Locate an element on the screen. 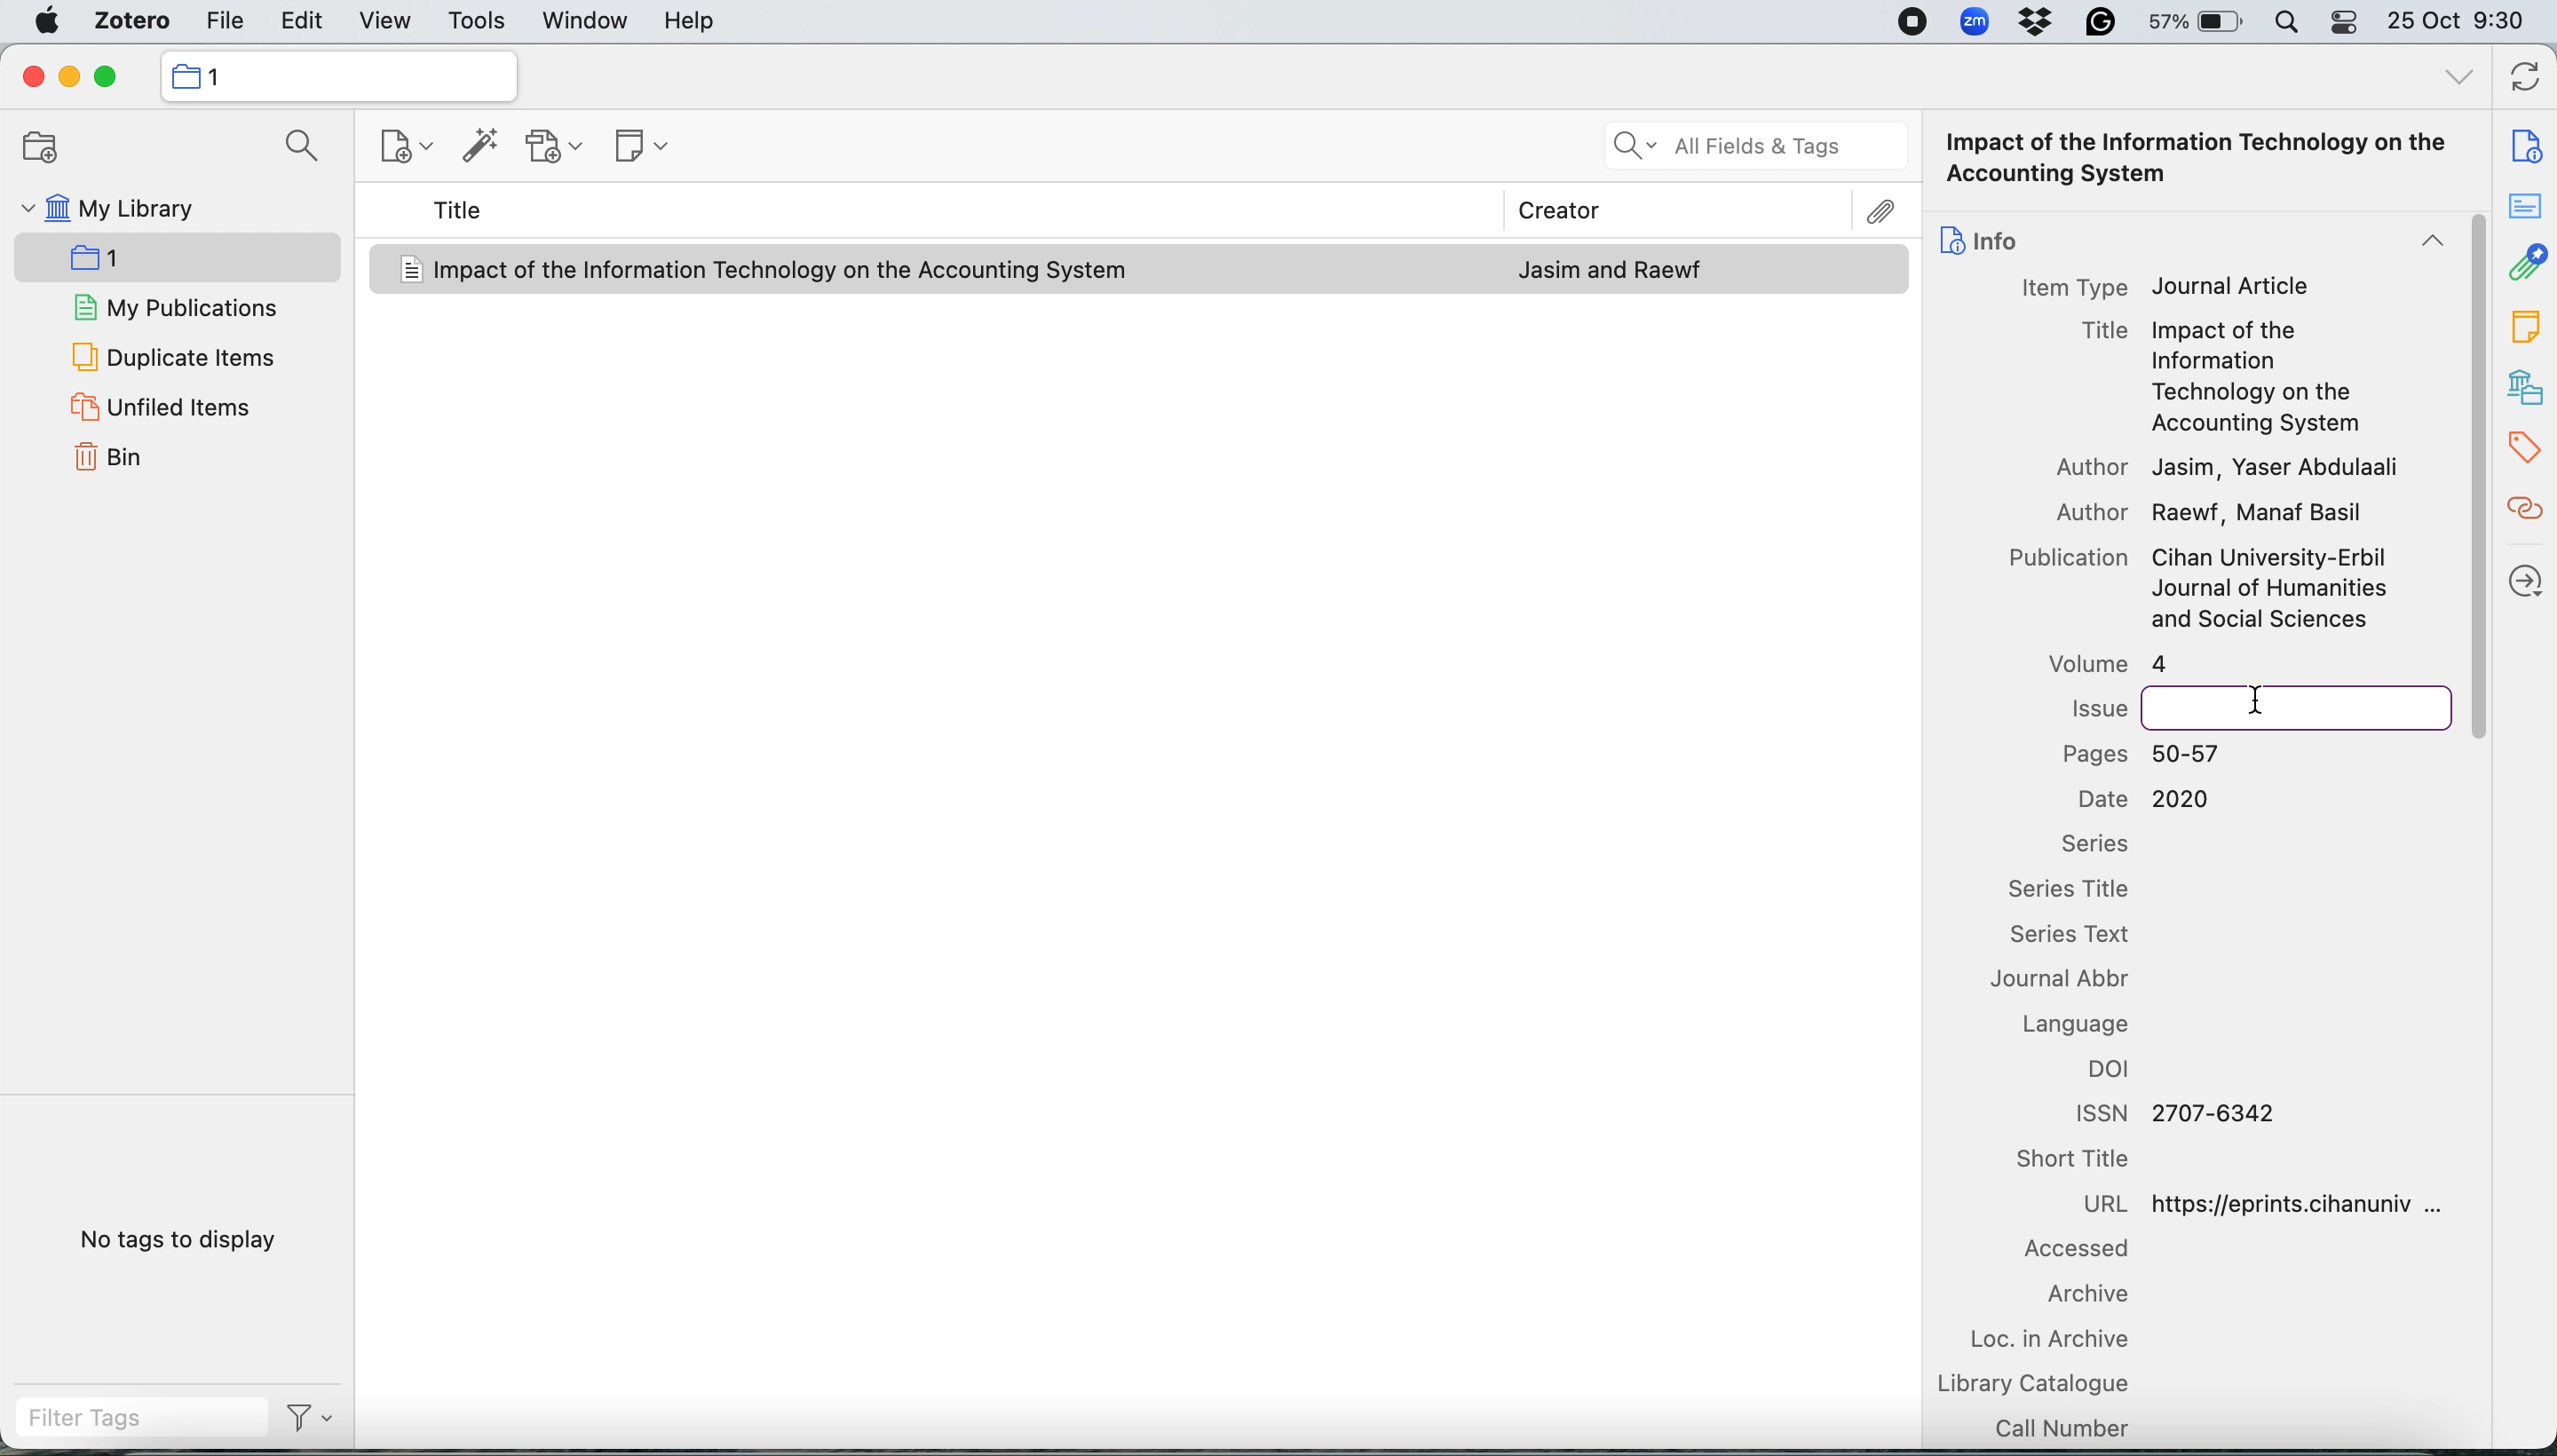 The height and width of the screenshot is (1456, 2557). accessed is located at coordinates (2072, 1252).